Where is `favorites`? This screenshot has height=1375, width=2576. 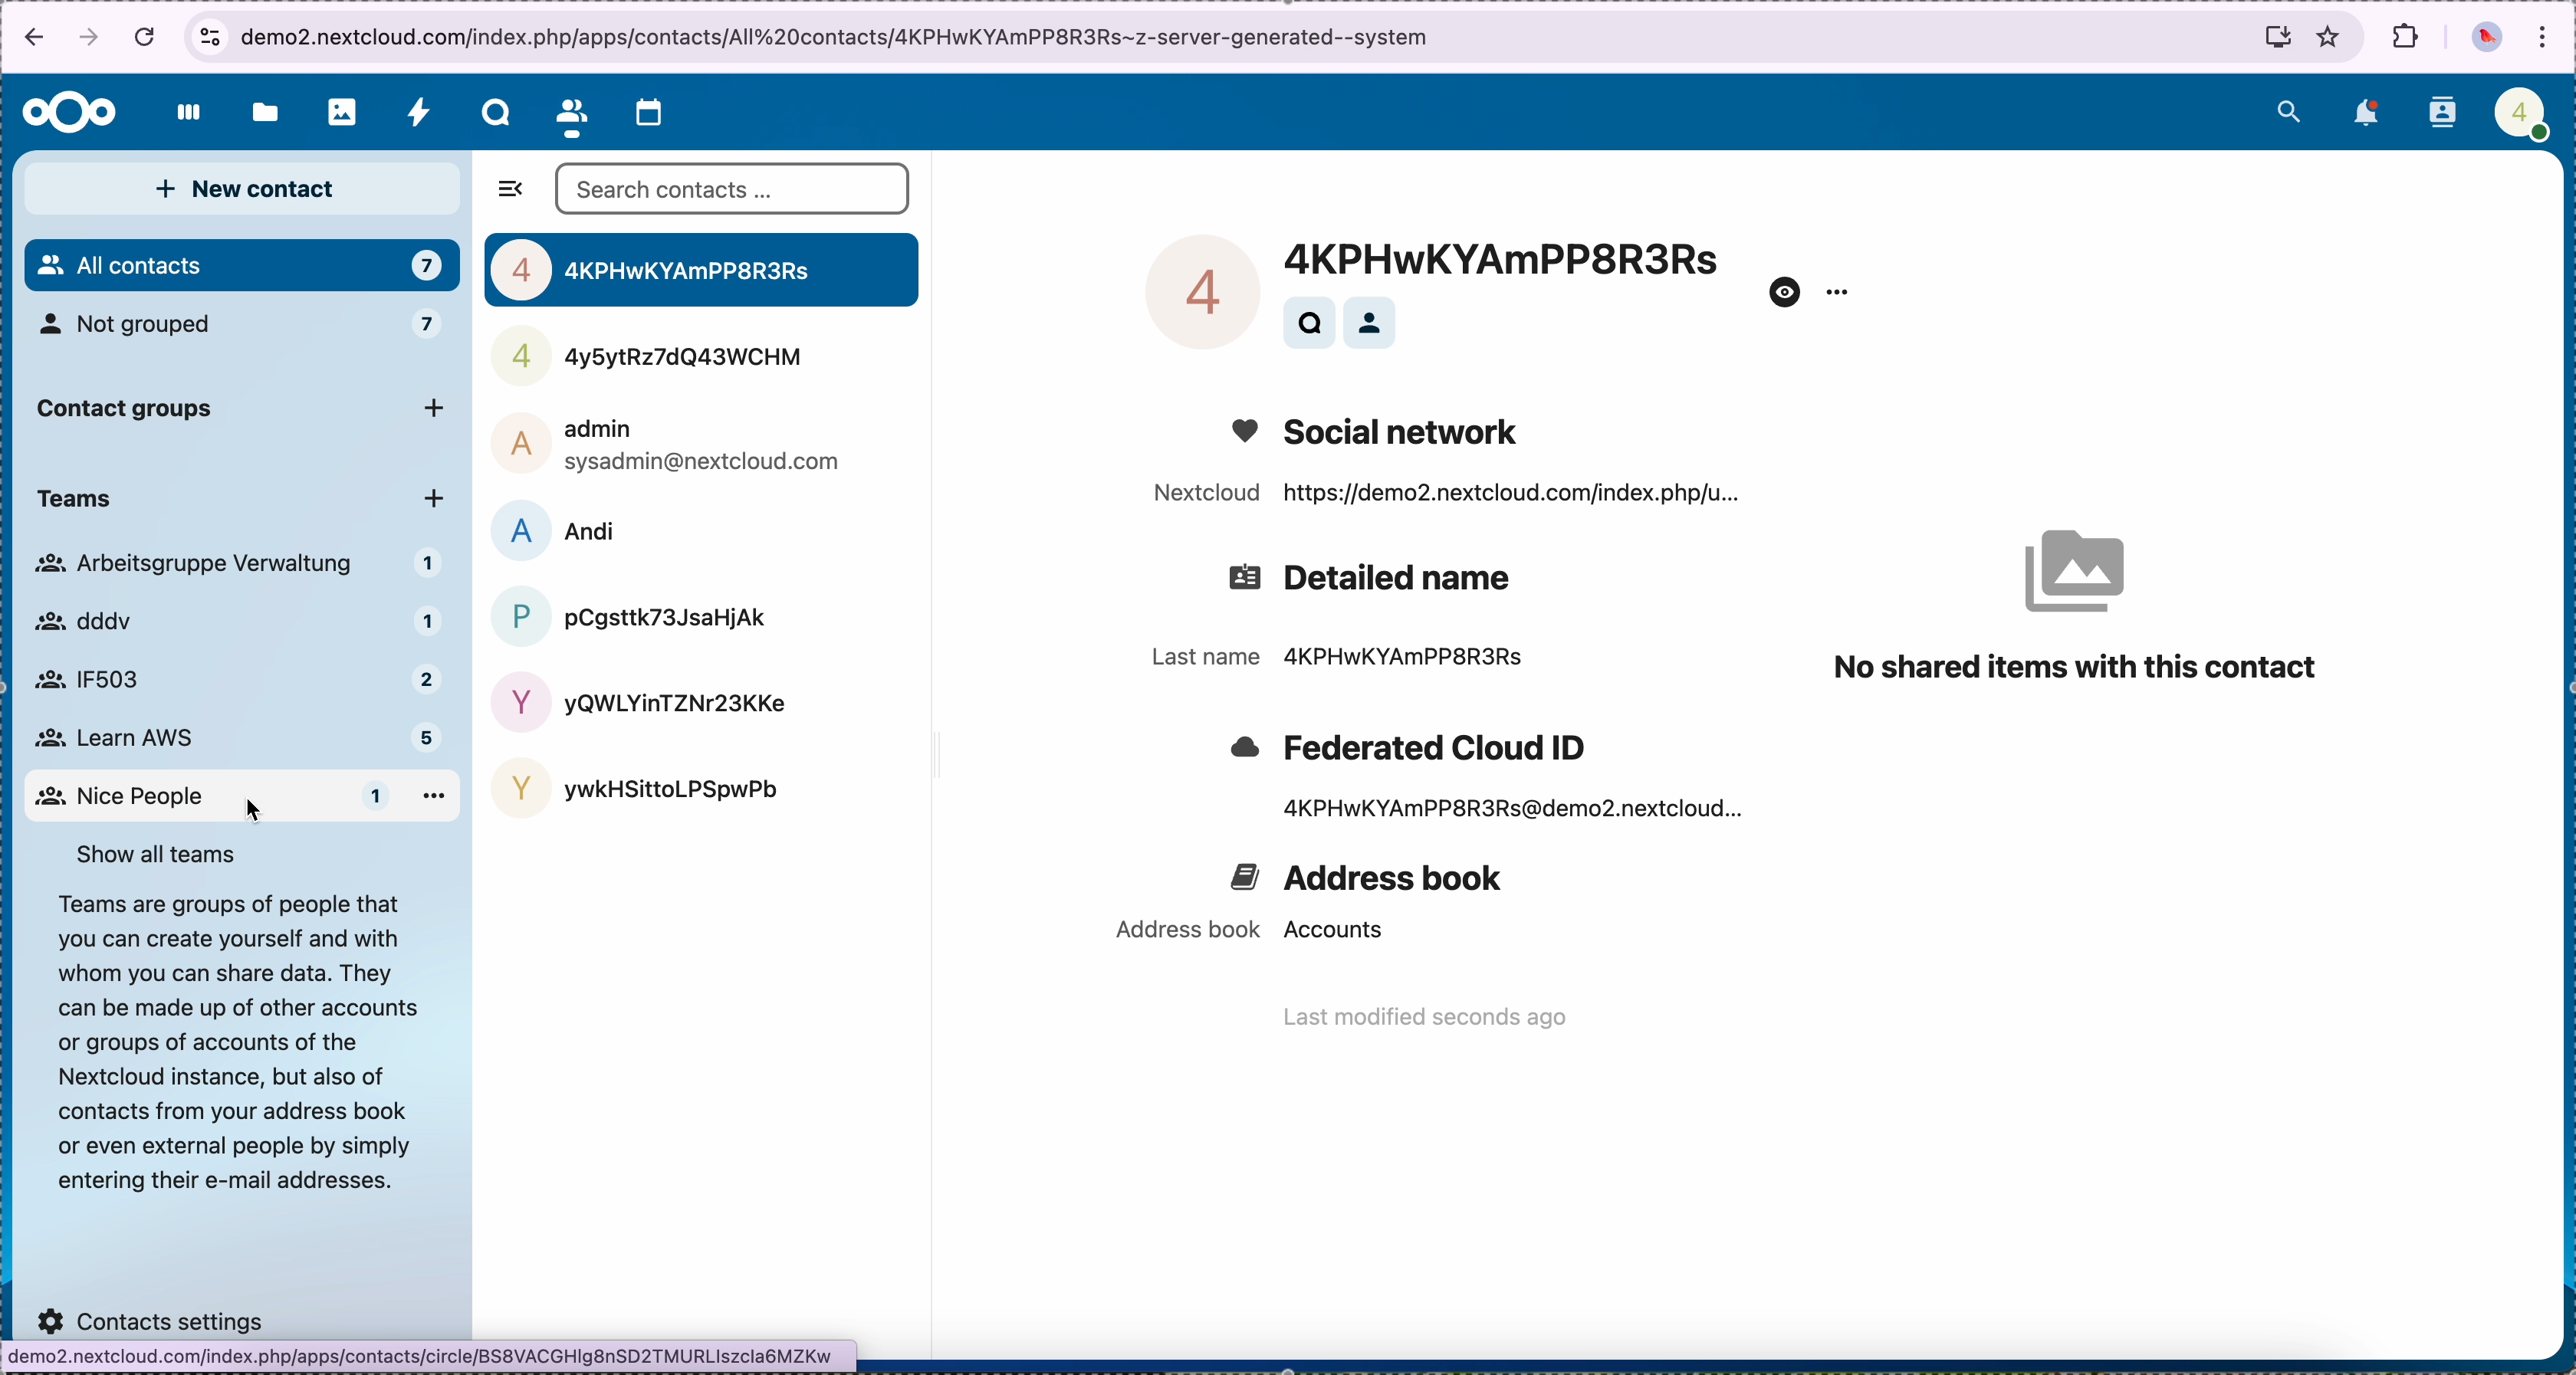
favorites is located at coordinates (2331, 36).